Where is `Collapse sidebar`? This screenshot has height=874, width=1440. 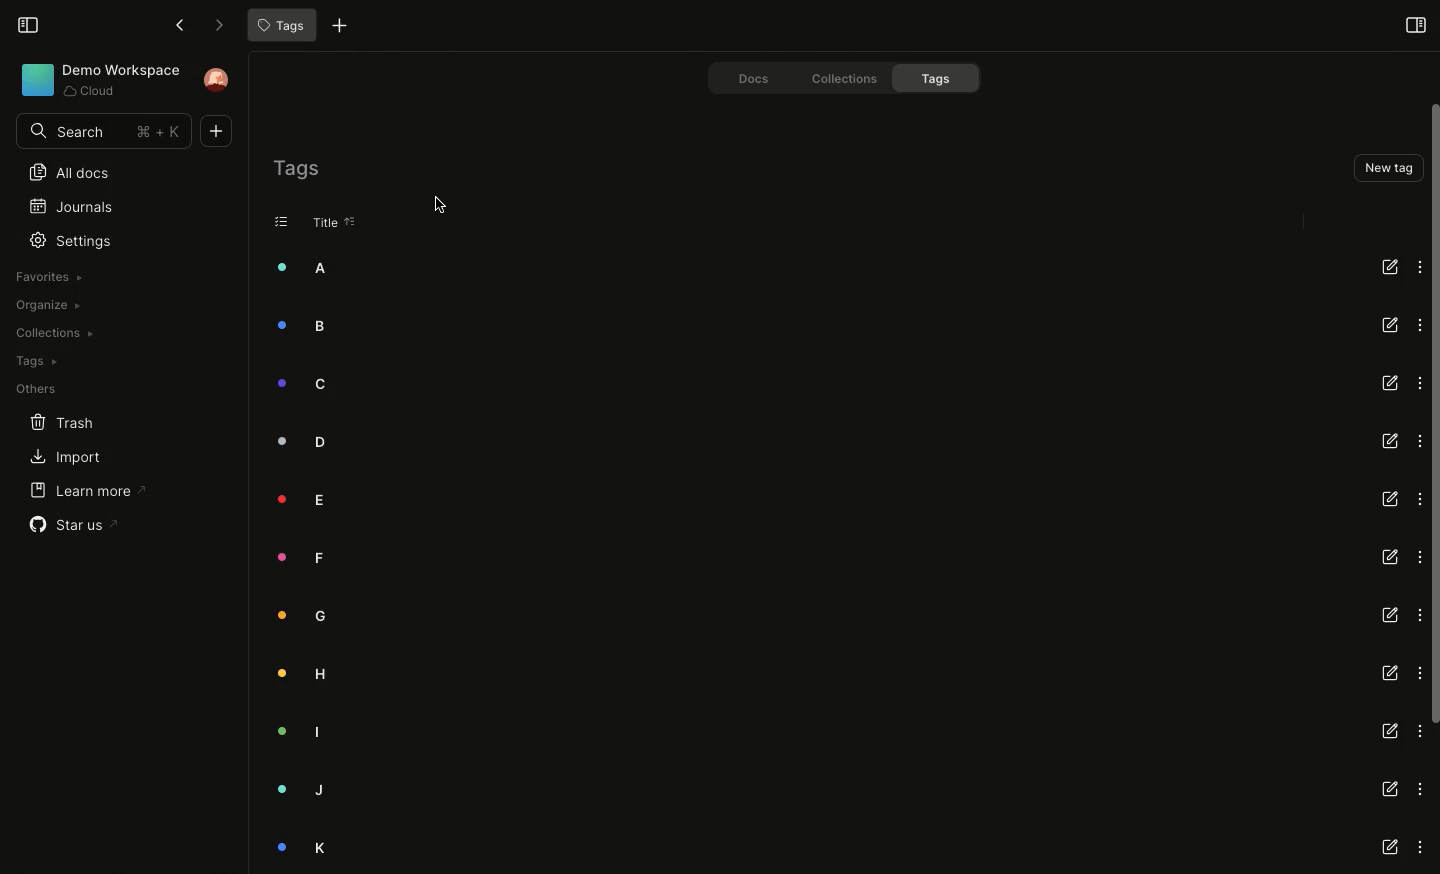
Collapse sidebar is located at coordinates (28, 24).